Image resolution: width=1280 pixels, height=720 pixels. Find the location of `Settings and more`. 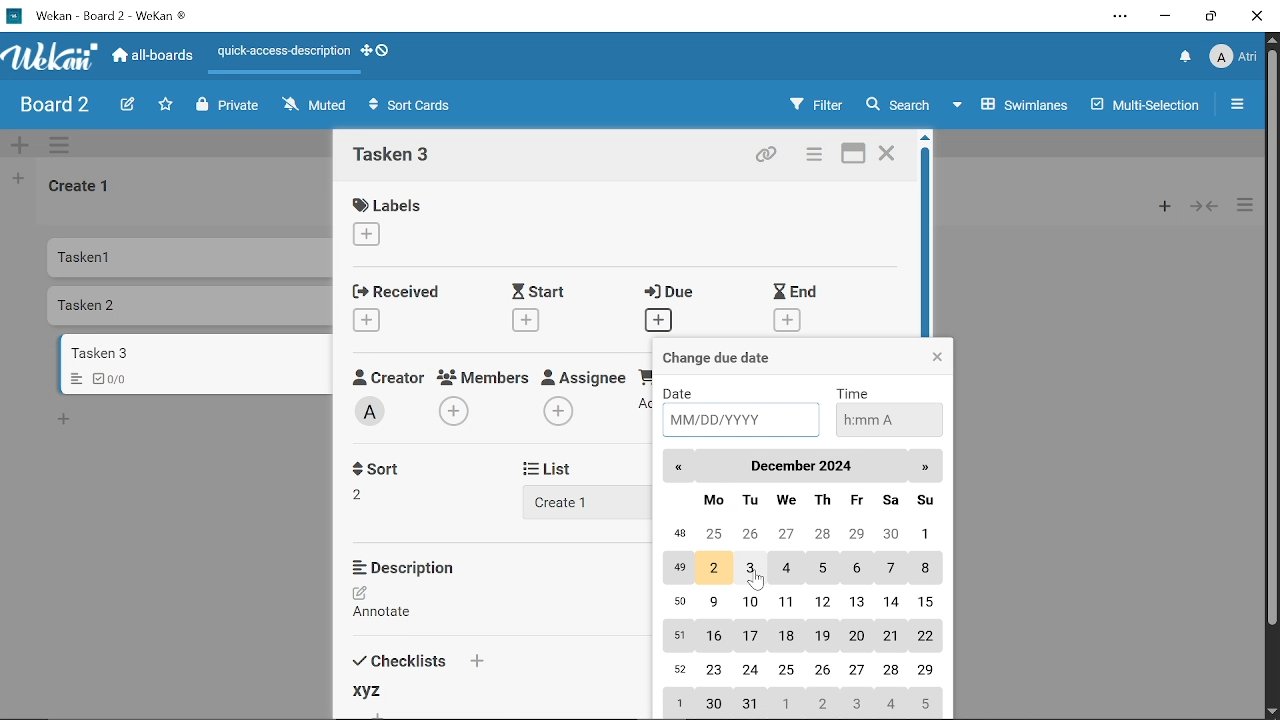

Settings and more is located at coordinates (1120, 16).